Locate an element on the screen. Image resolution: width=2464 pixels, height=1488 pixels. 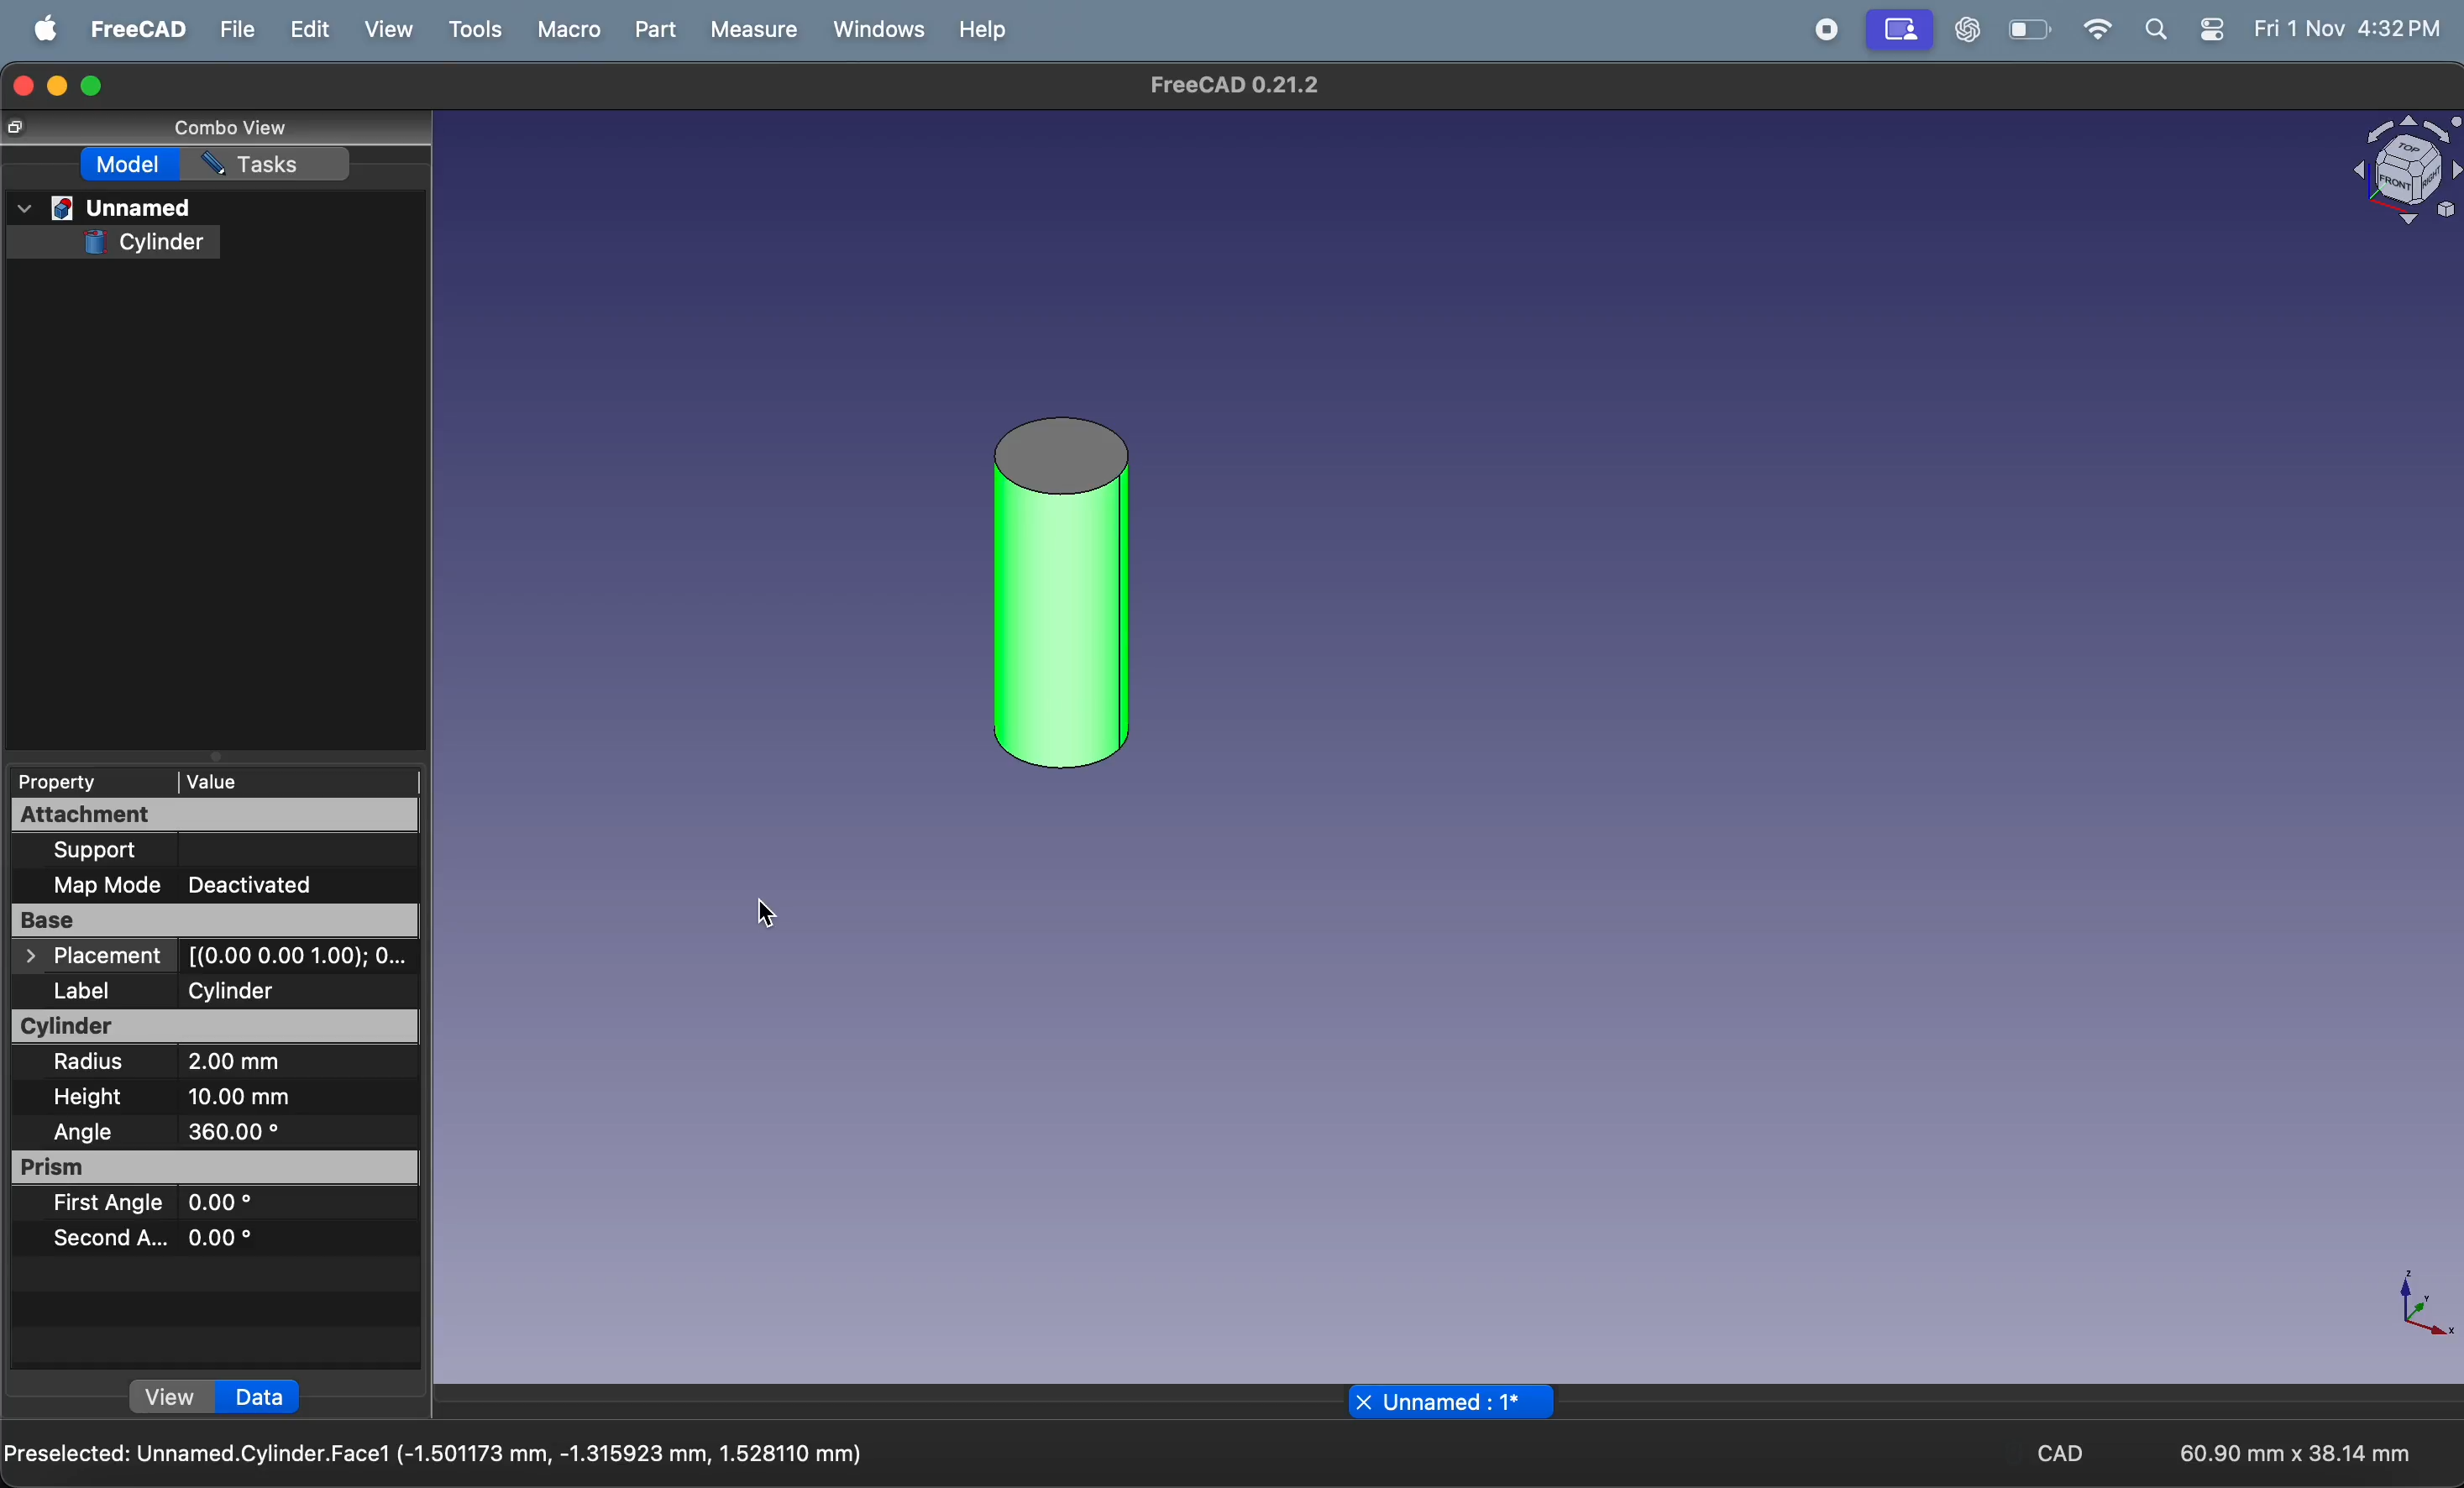
object view is located at coordinates (2406, 170).